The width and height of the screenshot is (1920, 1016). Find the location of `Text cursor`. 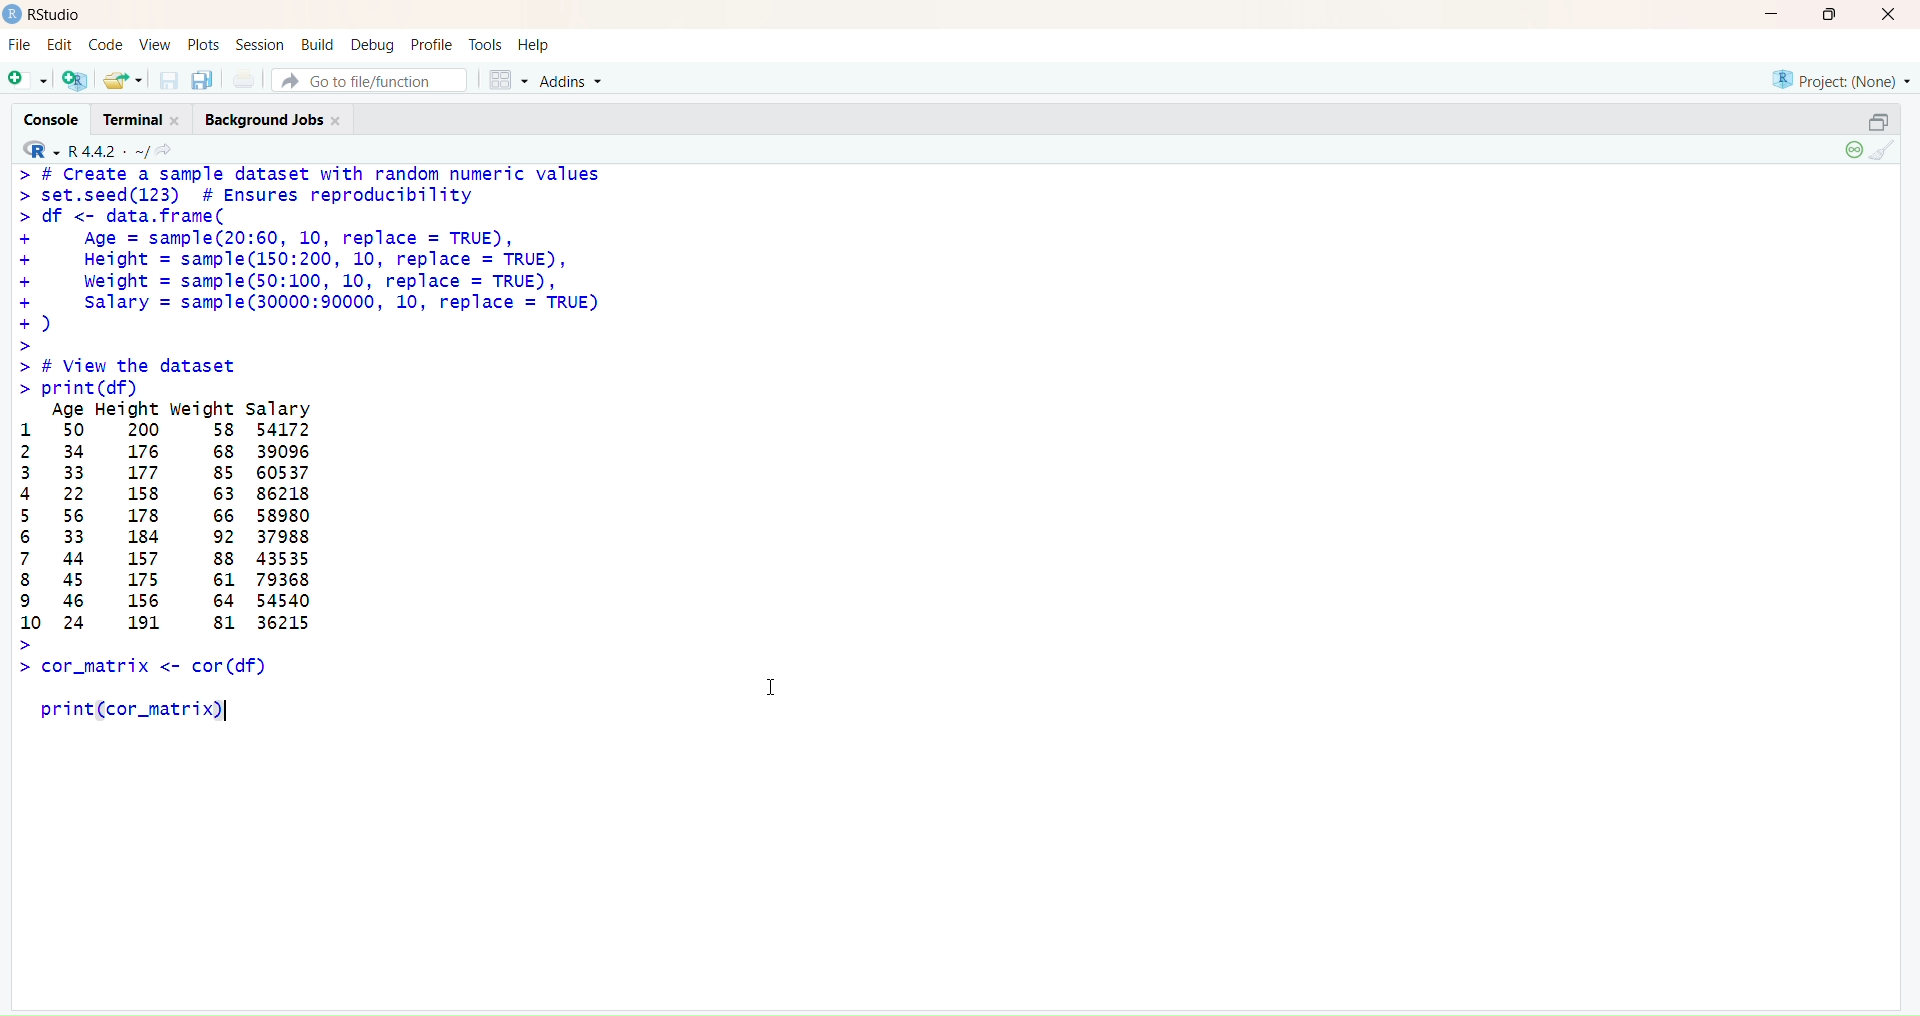

Text cursor is located at coordinates (772, 683).